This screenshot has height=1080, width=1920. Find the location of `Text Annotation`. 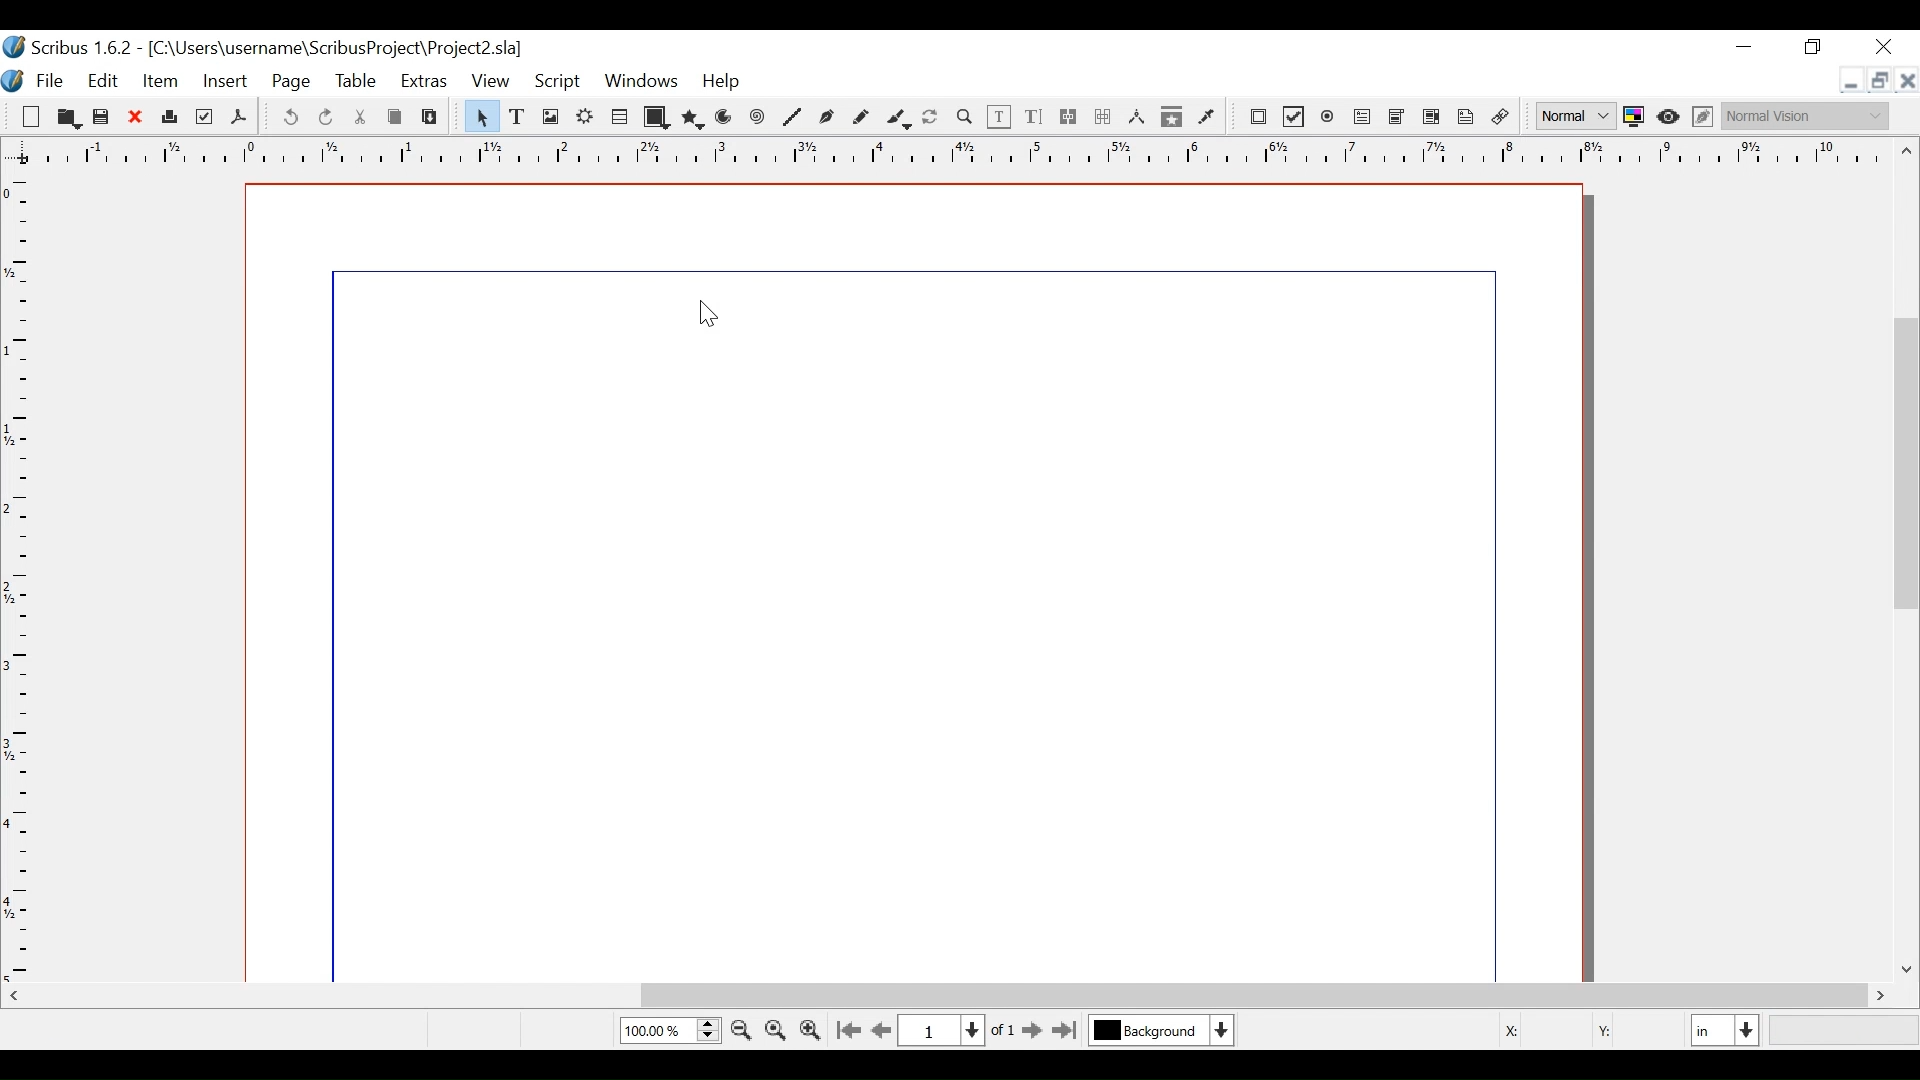

Text Annotation is located at coordinates (1463, 118).